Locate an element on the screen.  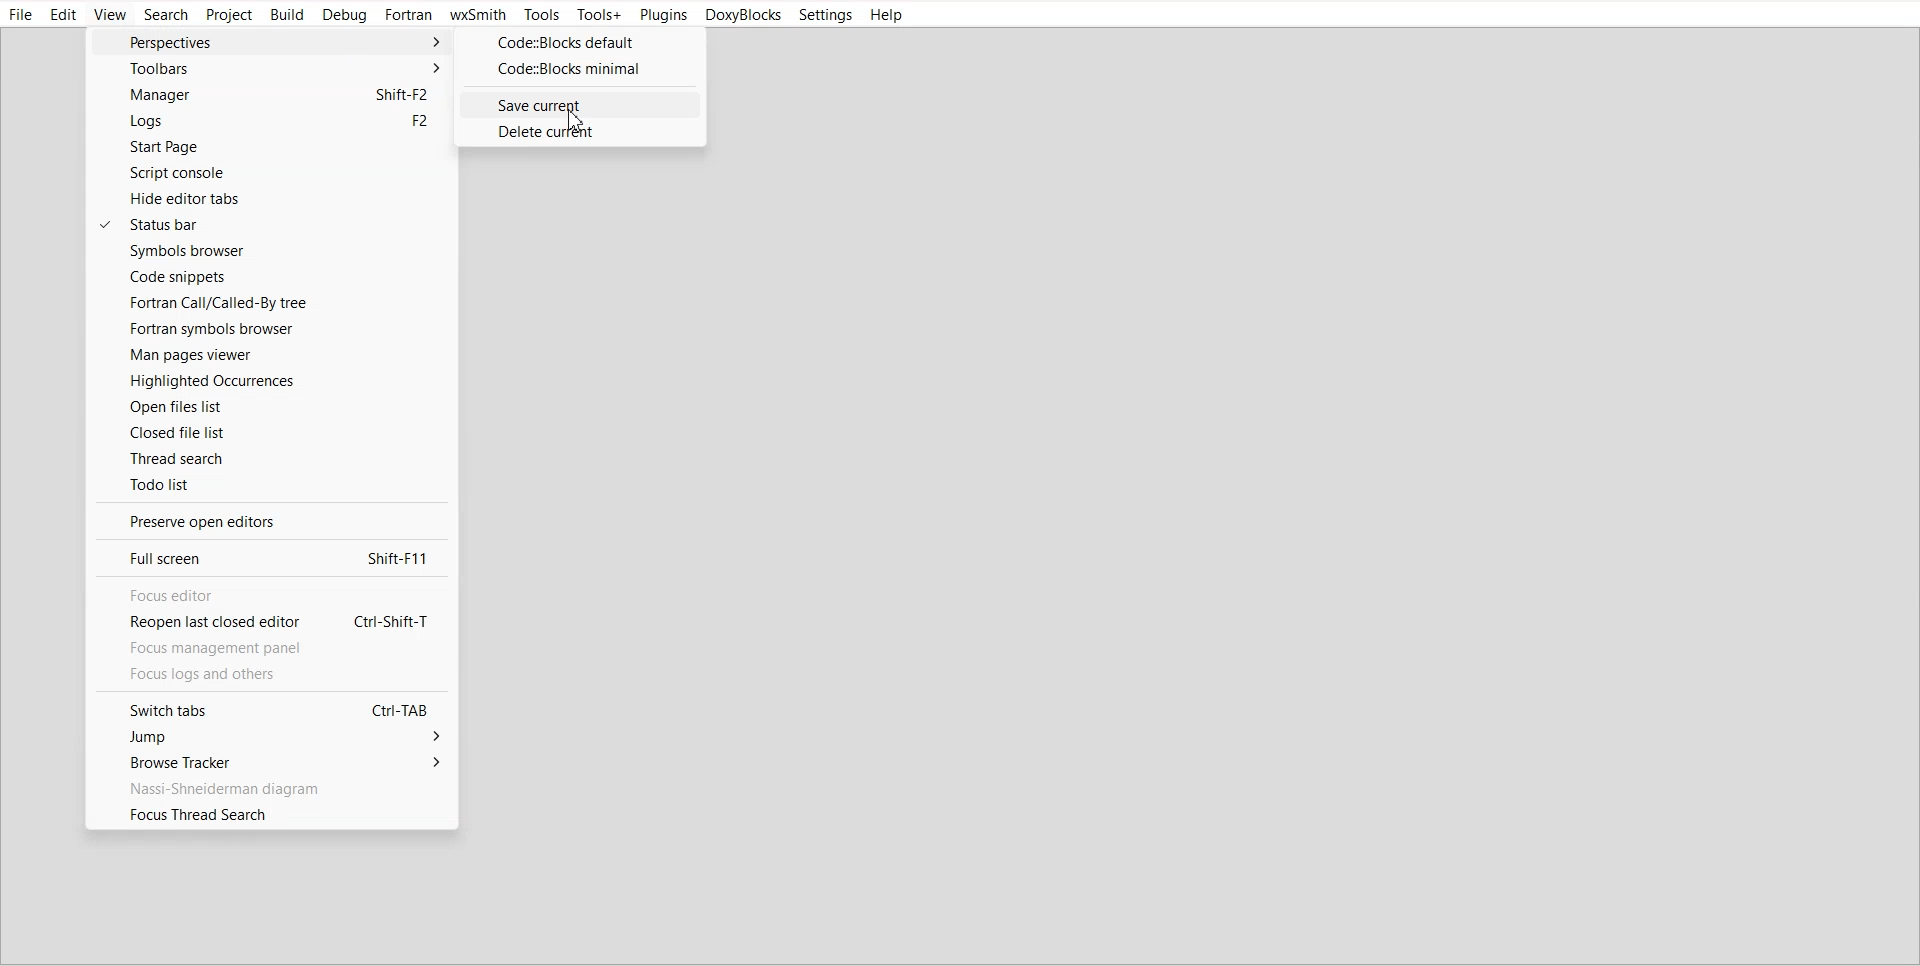
Tools+ is located at coordinates (599, 15).